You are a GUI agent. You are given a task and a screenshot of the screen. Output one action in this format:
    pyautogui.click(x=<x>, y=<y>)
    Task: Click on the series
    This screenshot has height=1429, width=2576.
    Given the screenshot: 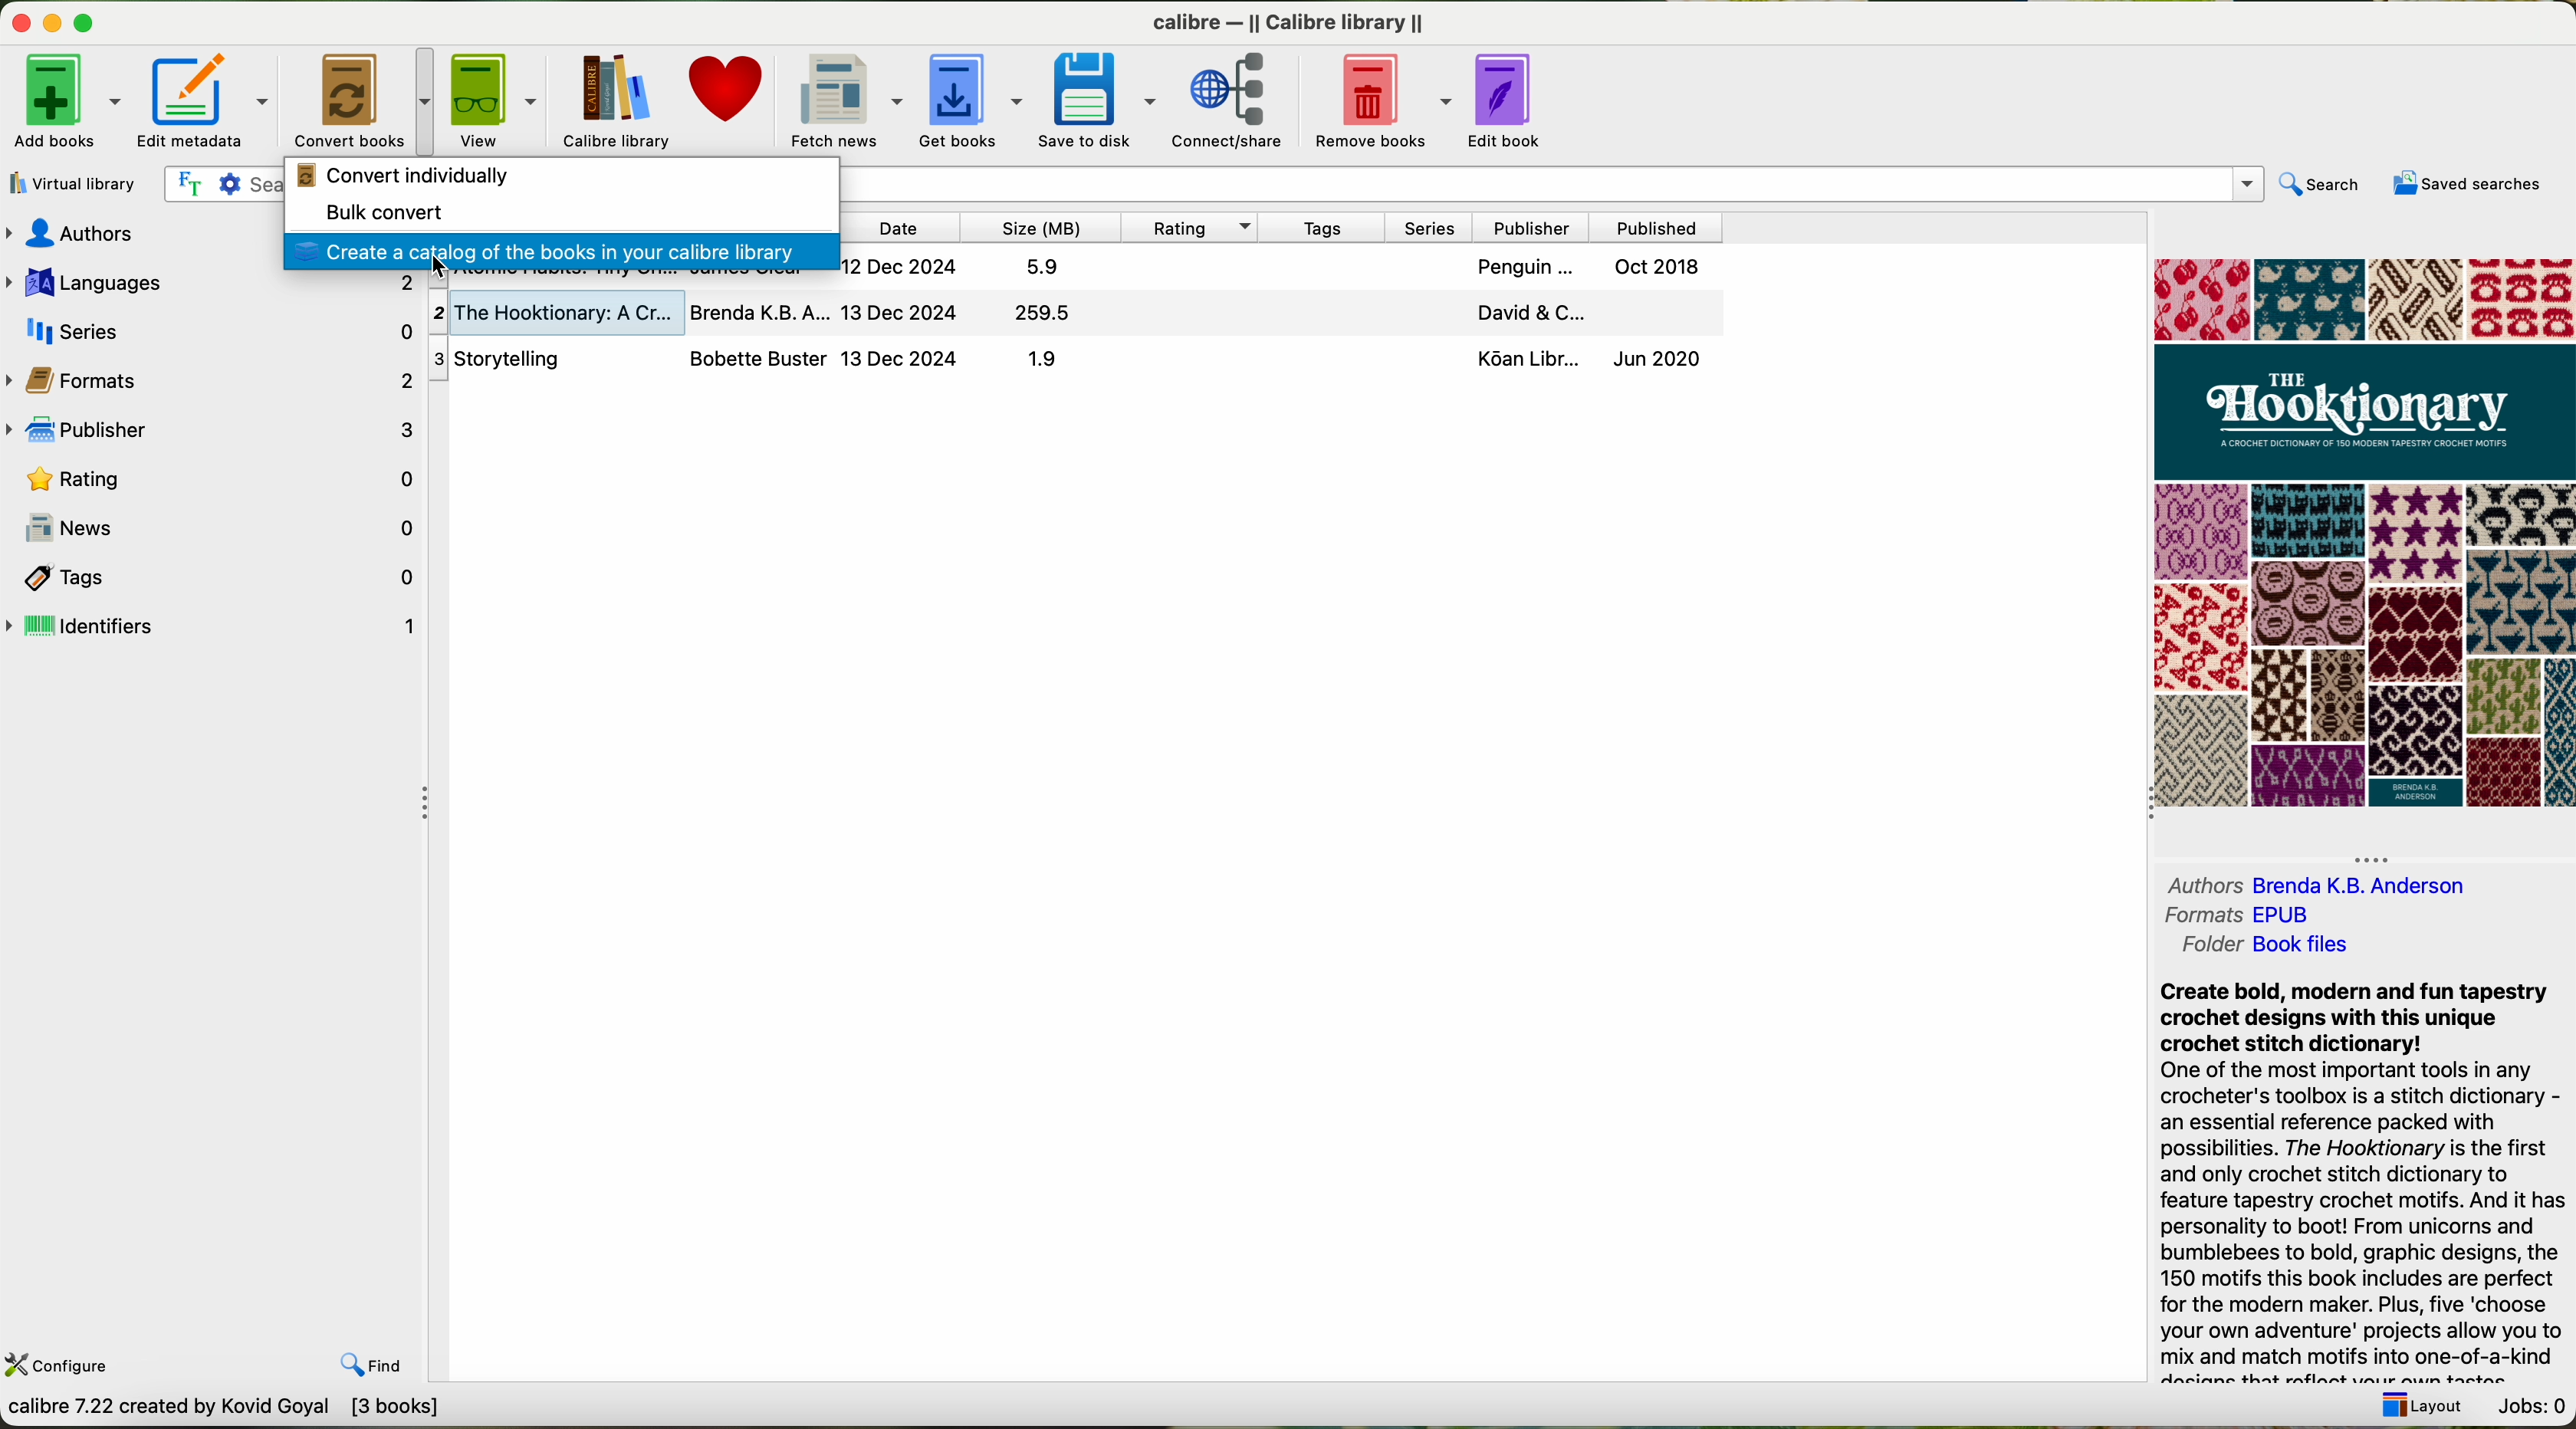 What is the action you would take?
    pyautogui.click(x=1428, y=229)
    